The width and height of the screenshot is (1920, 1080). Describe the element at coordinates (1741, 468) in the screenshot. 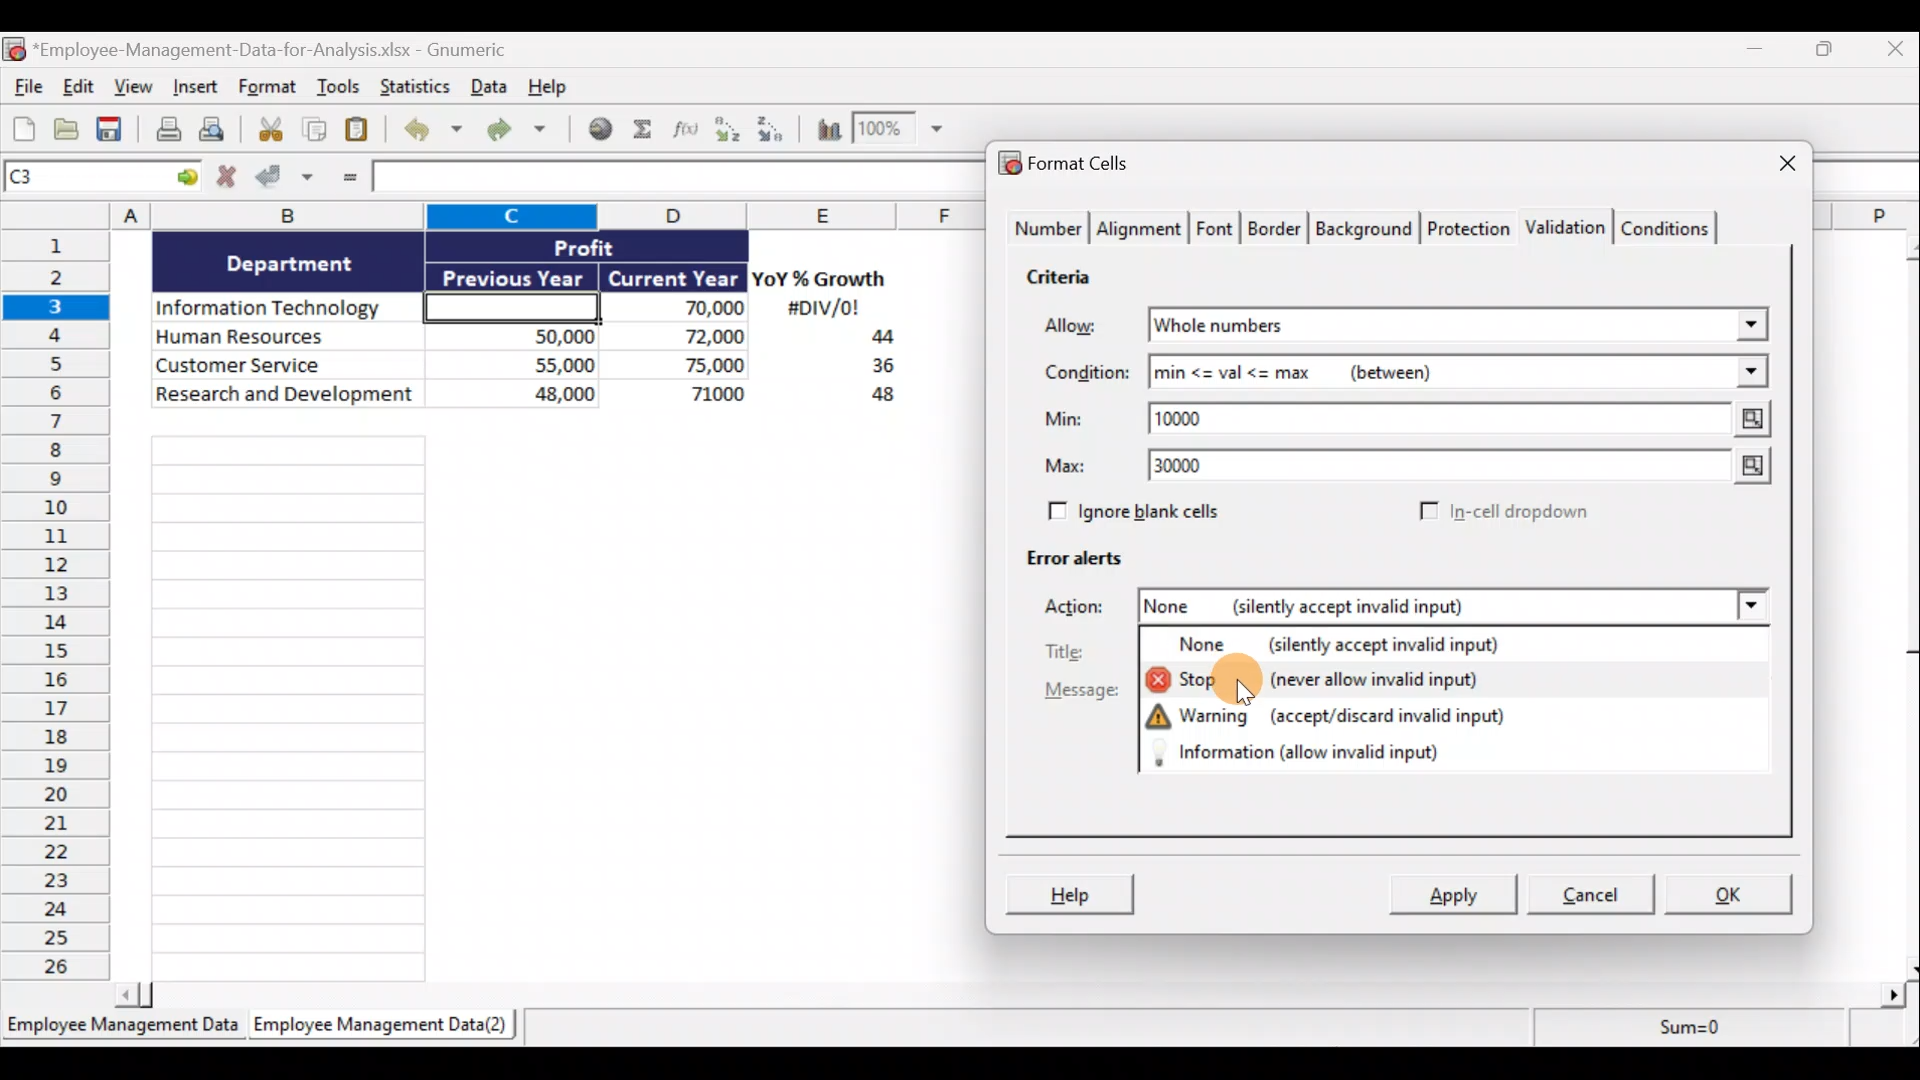

I see `Max value` at that location.